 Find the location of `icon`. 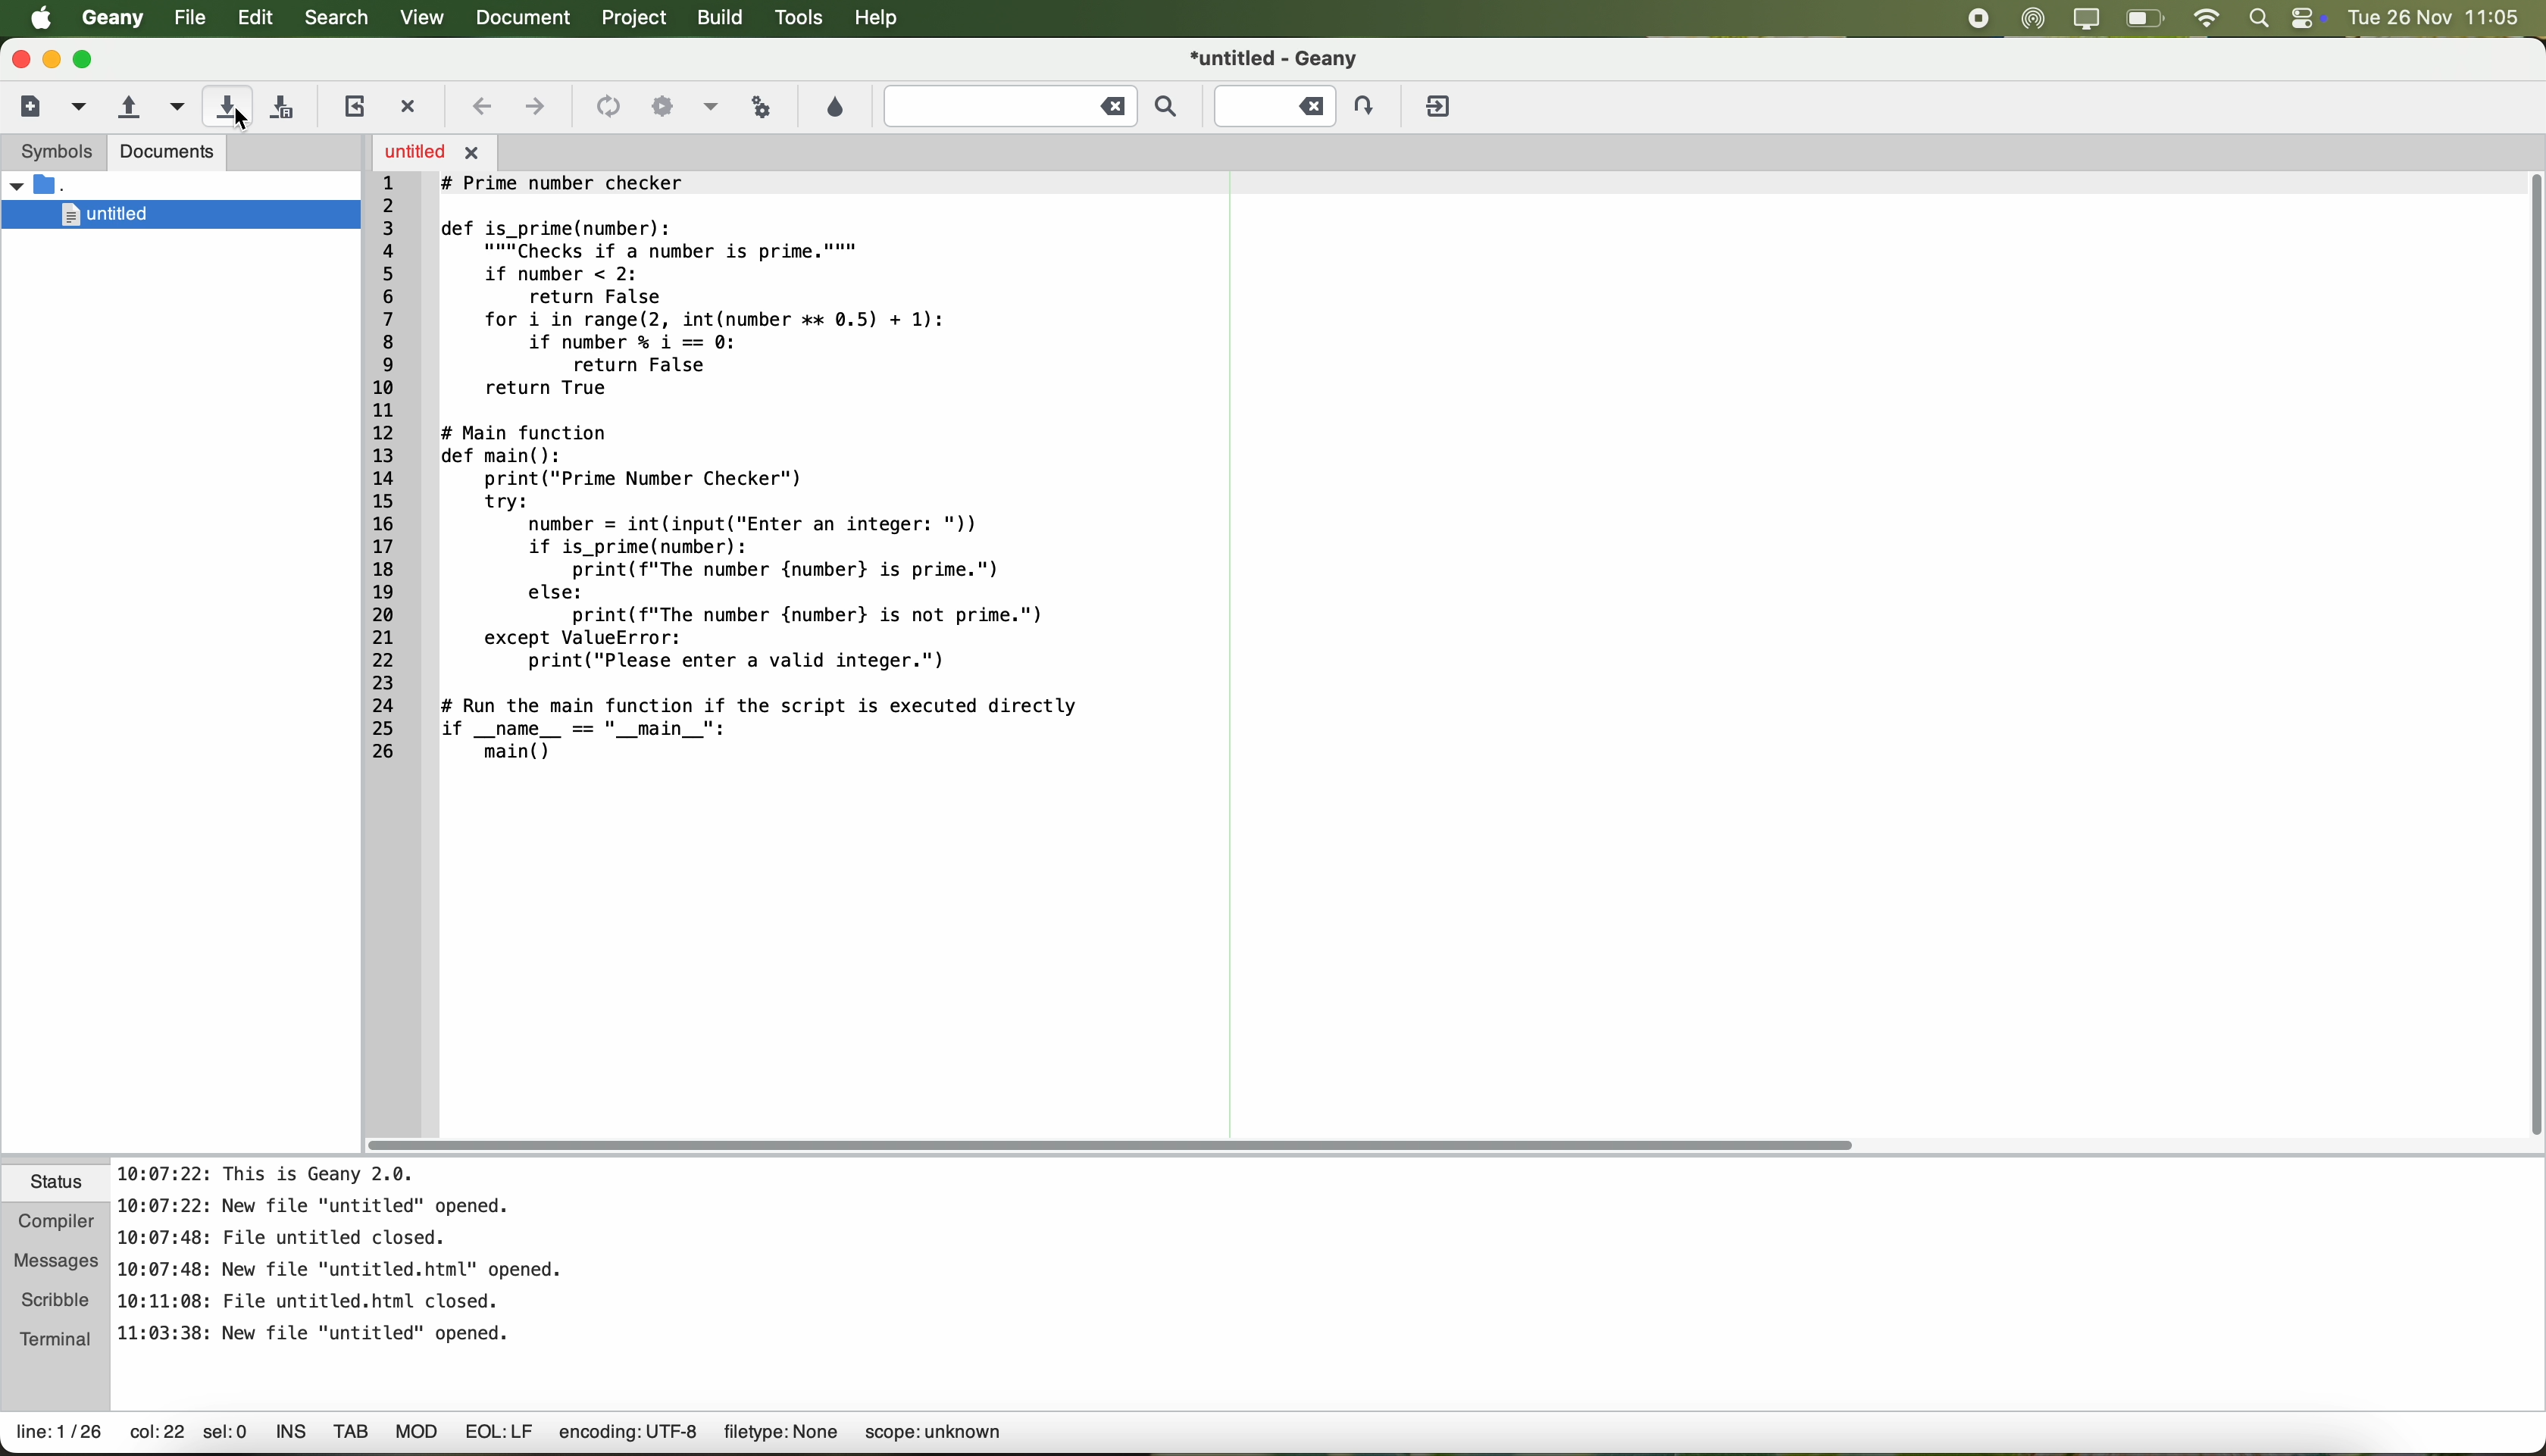

icon is located at coordinates (660, 104).